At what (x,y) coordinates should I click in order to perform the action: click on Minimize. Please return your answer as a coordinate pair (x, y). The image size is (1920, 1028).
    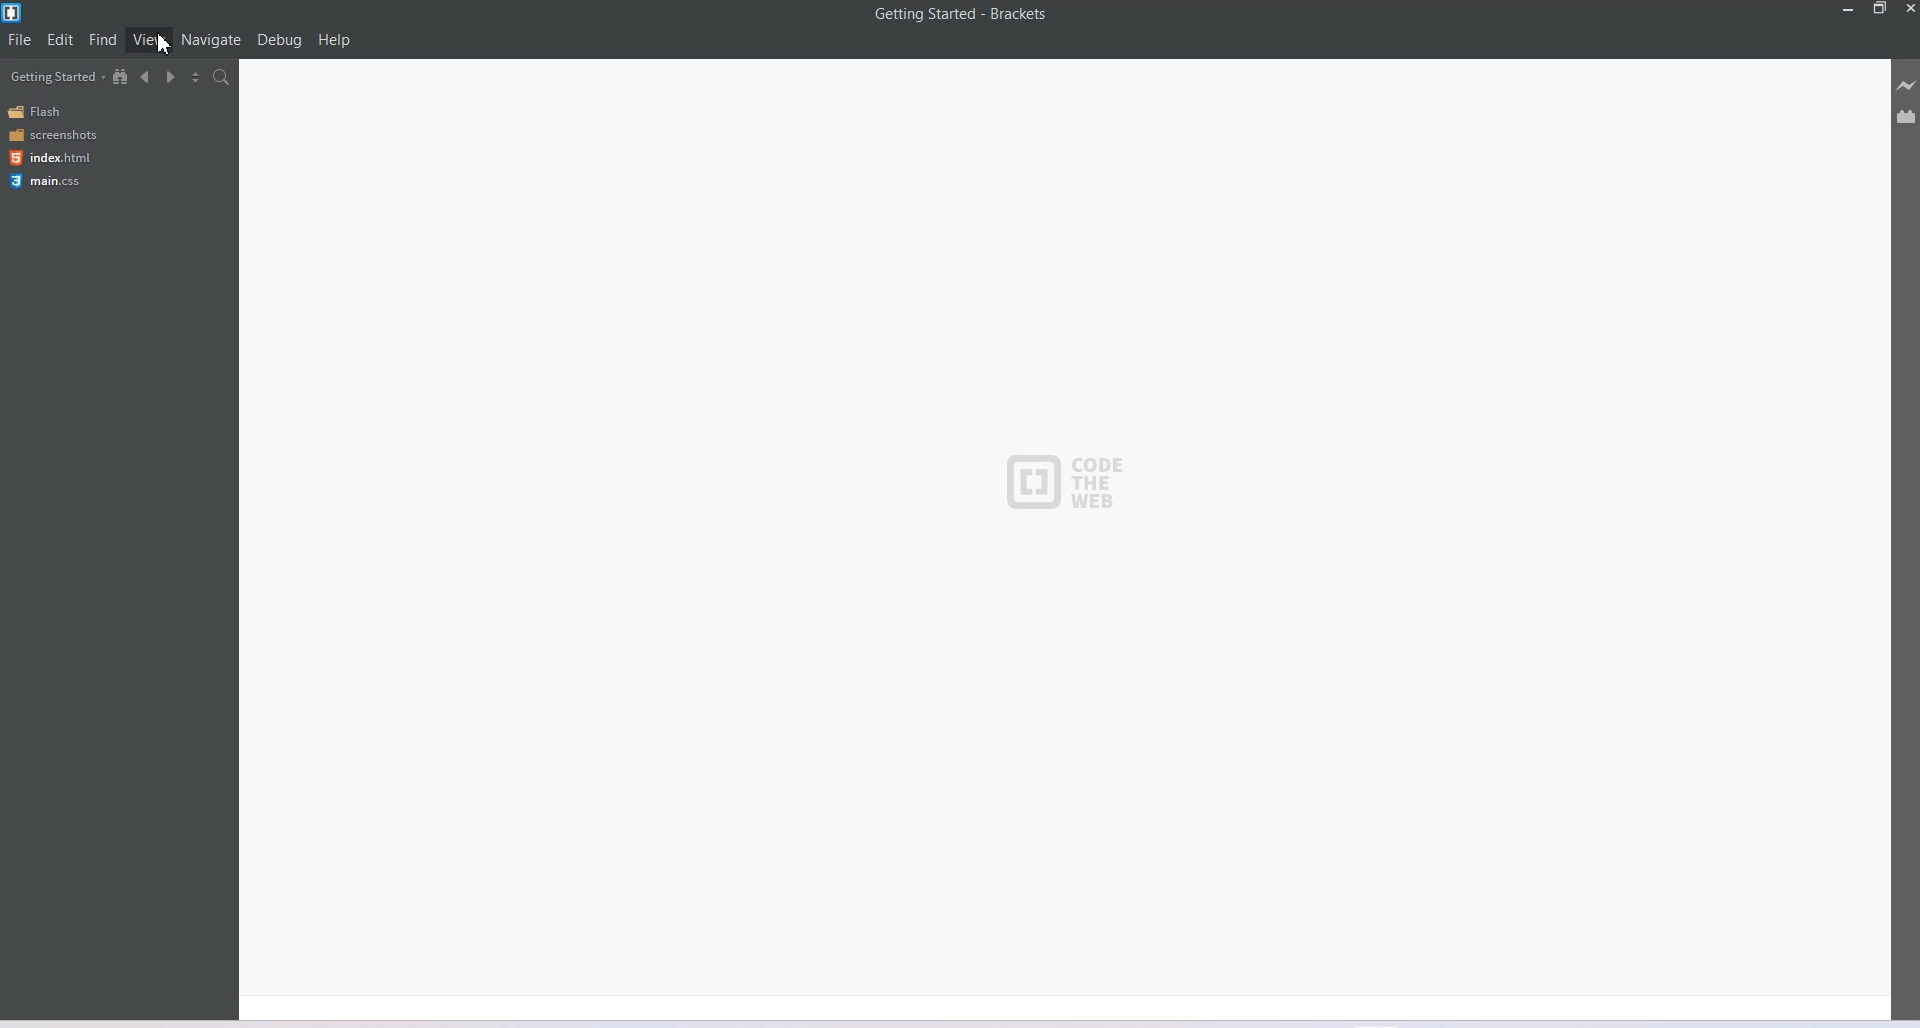
    Looking at the image, I should click on (1849, 9).